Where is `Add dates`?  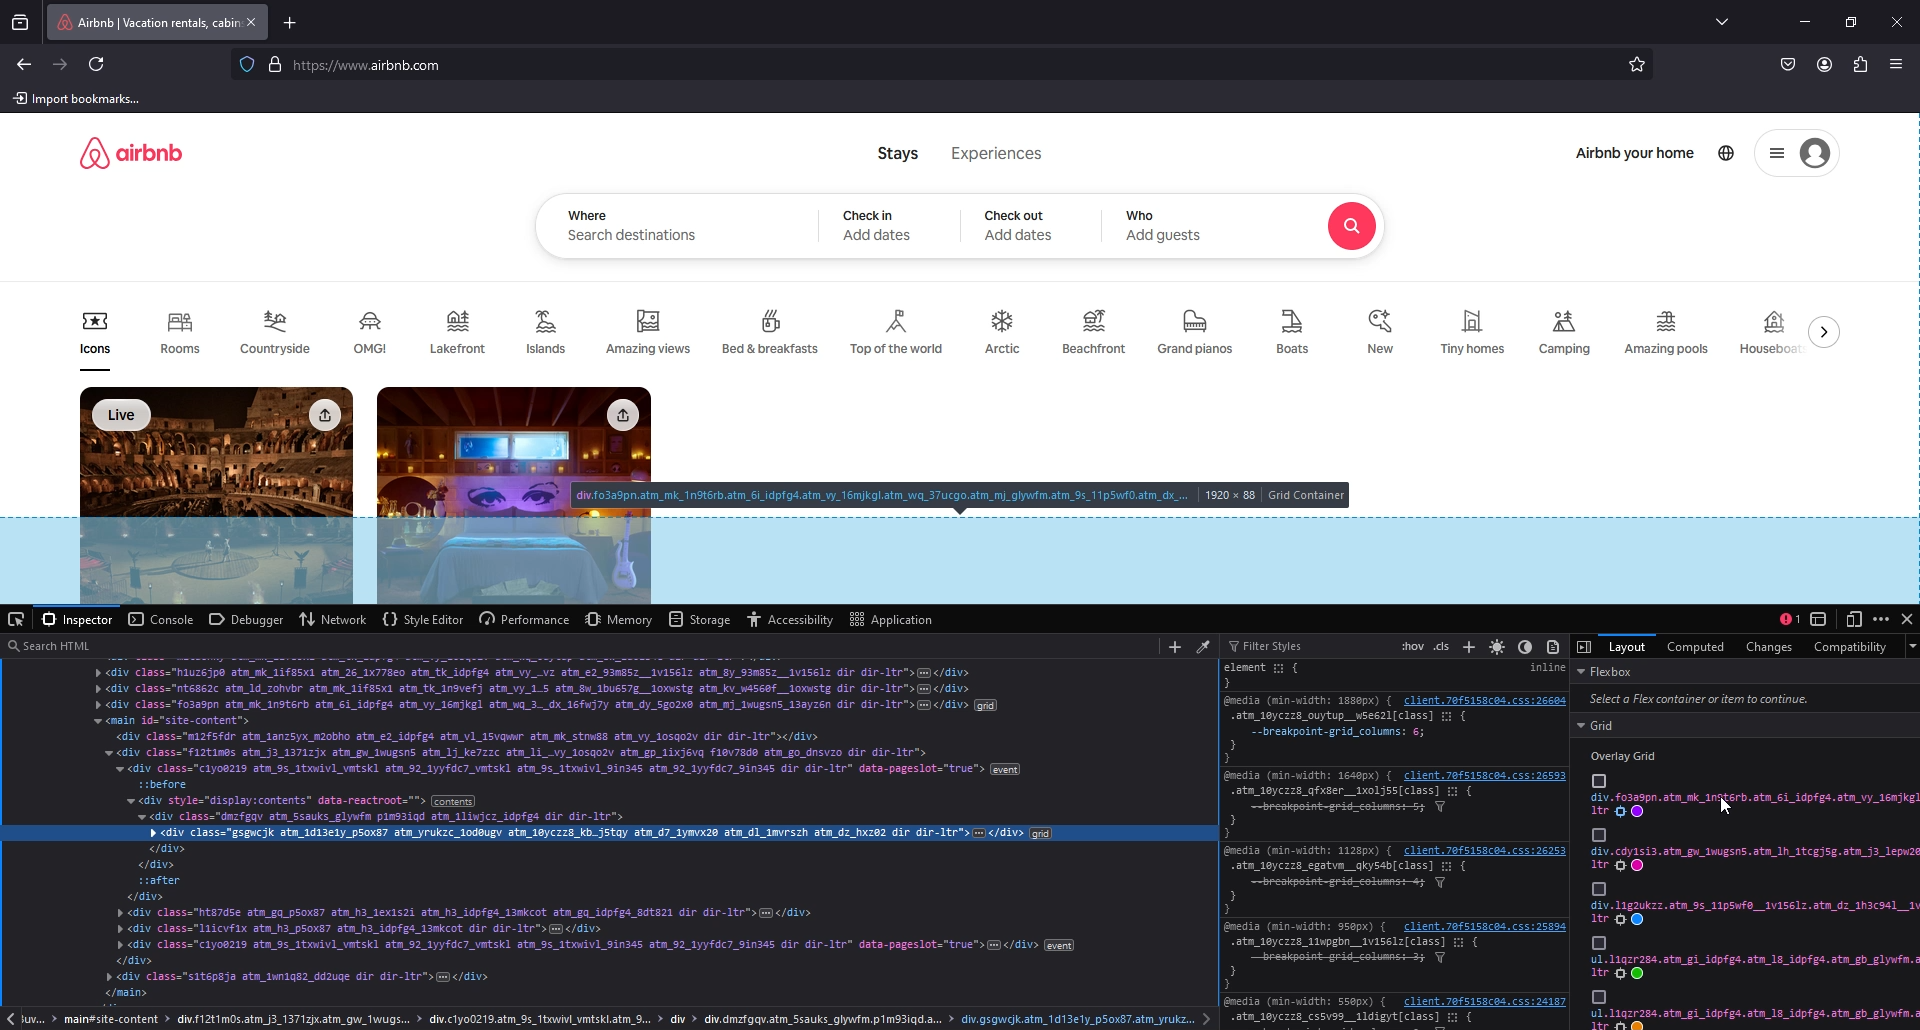 Add dates is located at coordinates (1020, 236).